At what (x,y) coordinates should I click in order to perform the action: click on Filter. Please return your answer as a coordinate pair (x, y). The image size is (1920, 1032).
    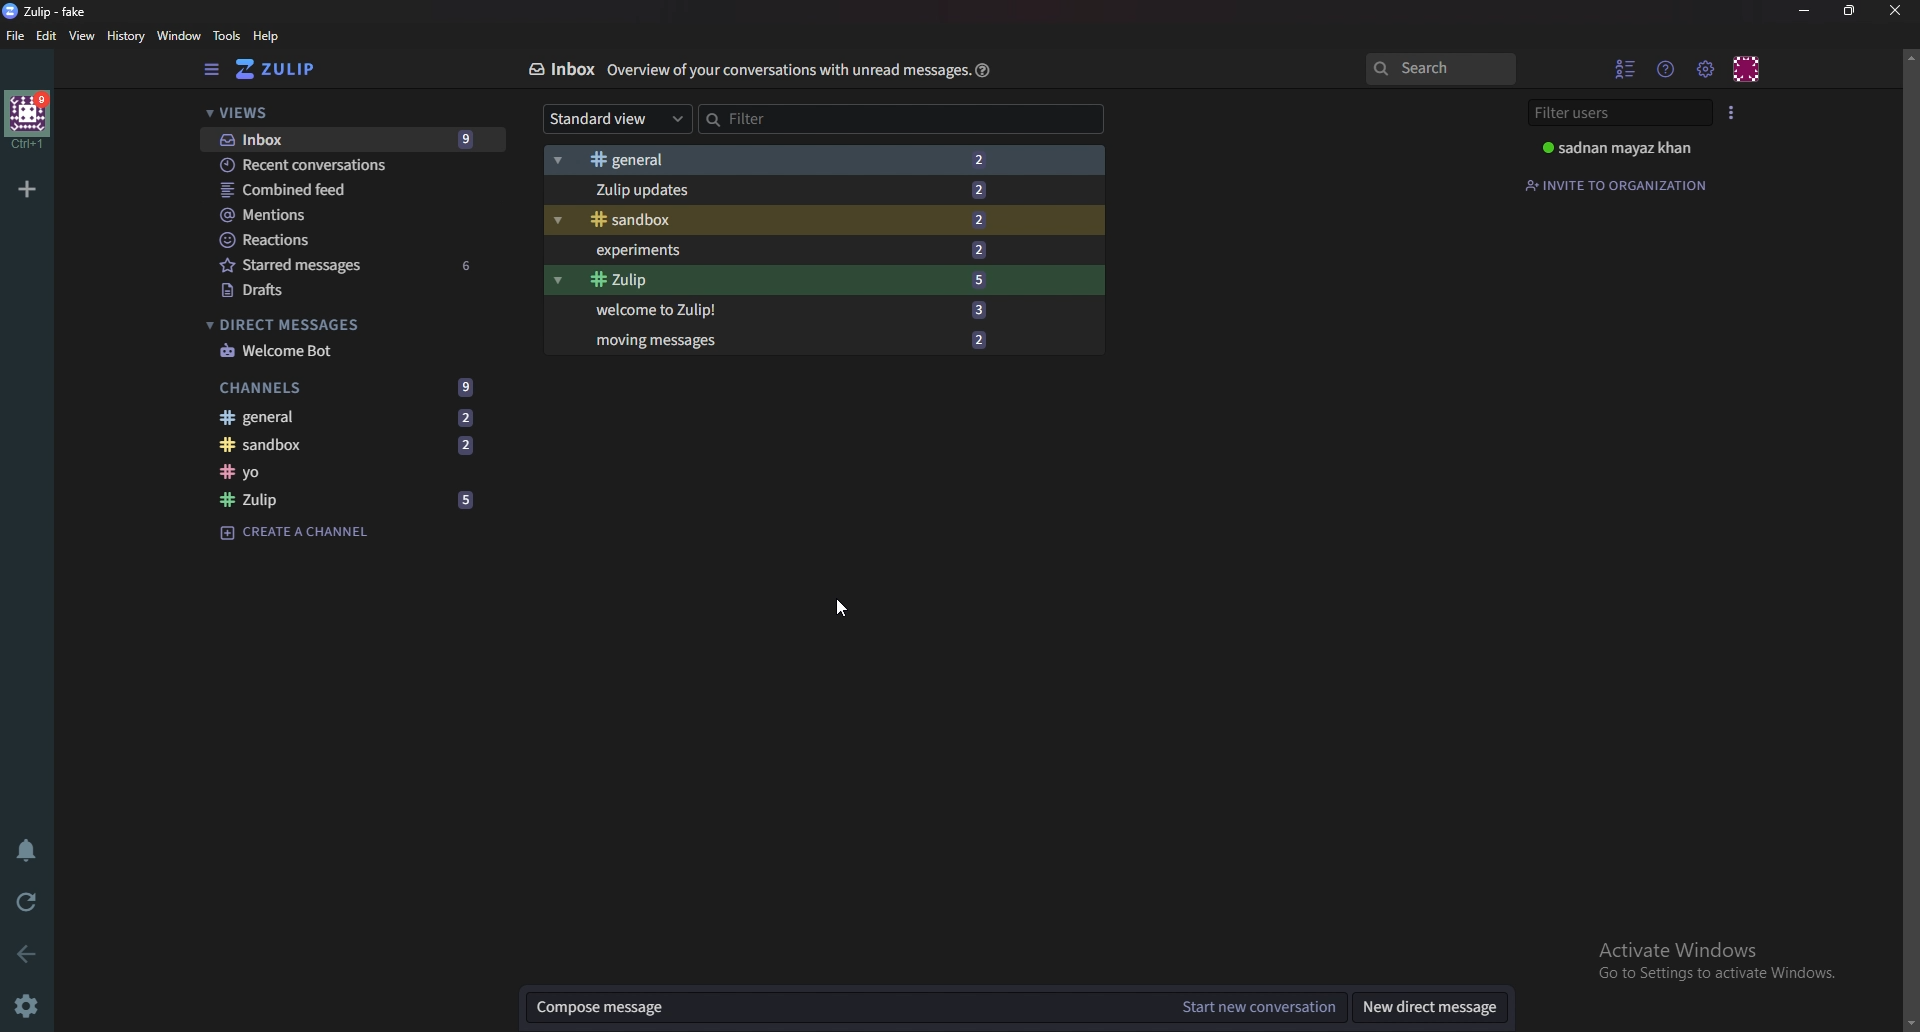
    Looking at the image, I should click on (904, 119).